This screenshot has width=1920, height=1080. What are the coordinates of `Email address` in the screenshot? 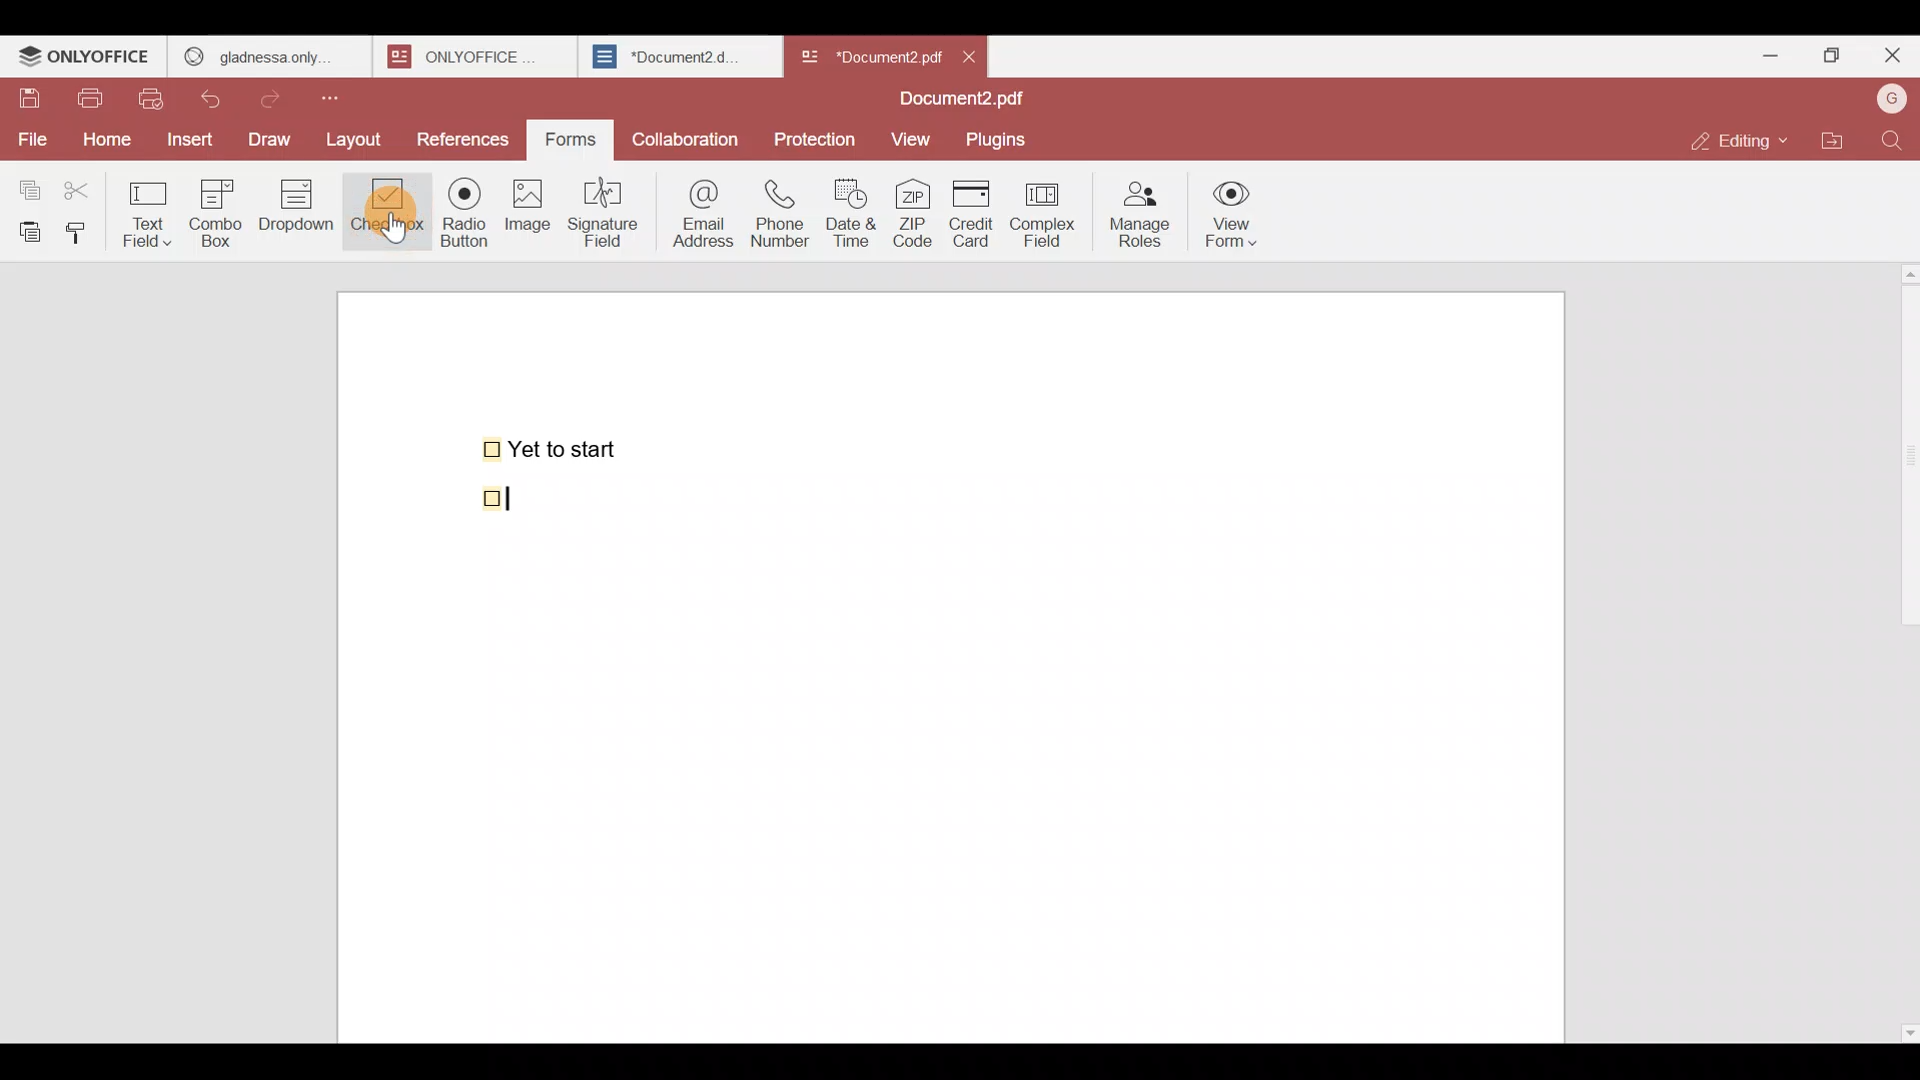 It's located at (699, 211).